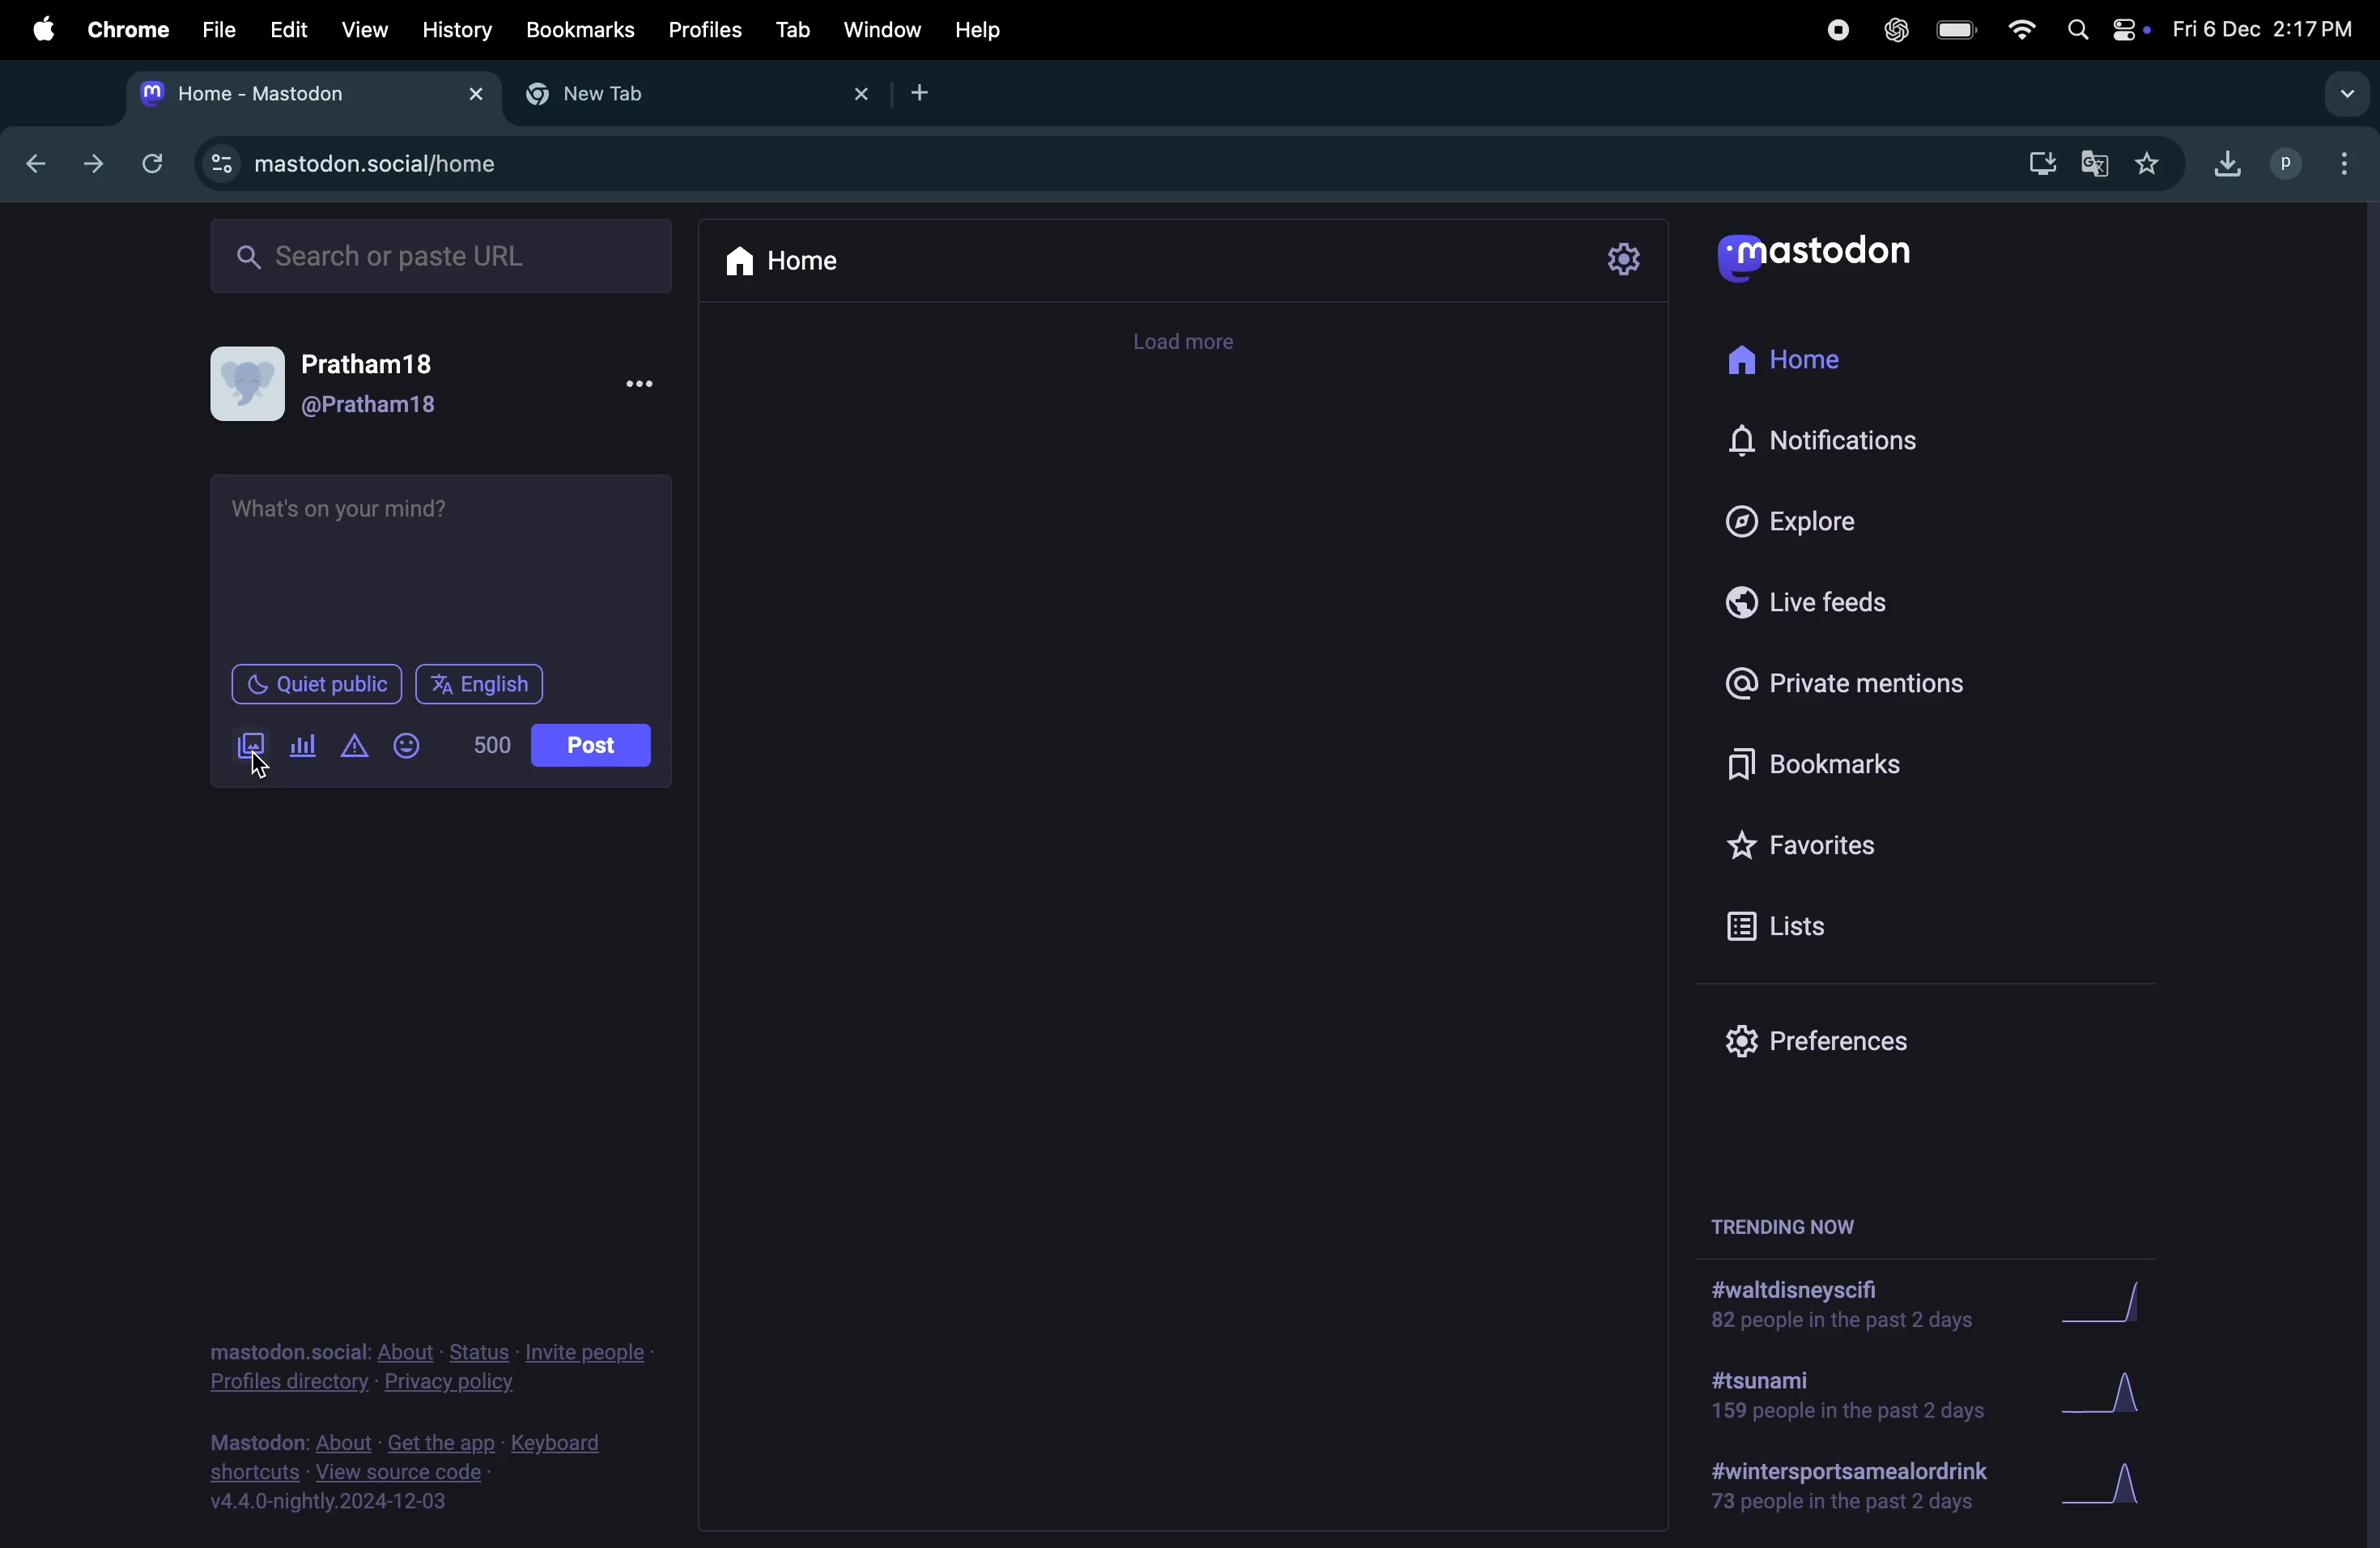  Describe the element at coordinates (2152, 161) in the screenshot. I see `favourites` at that location.